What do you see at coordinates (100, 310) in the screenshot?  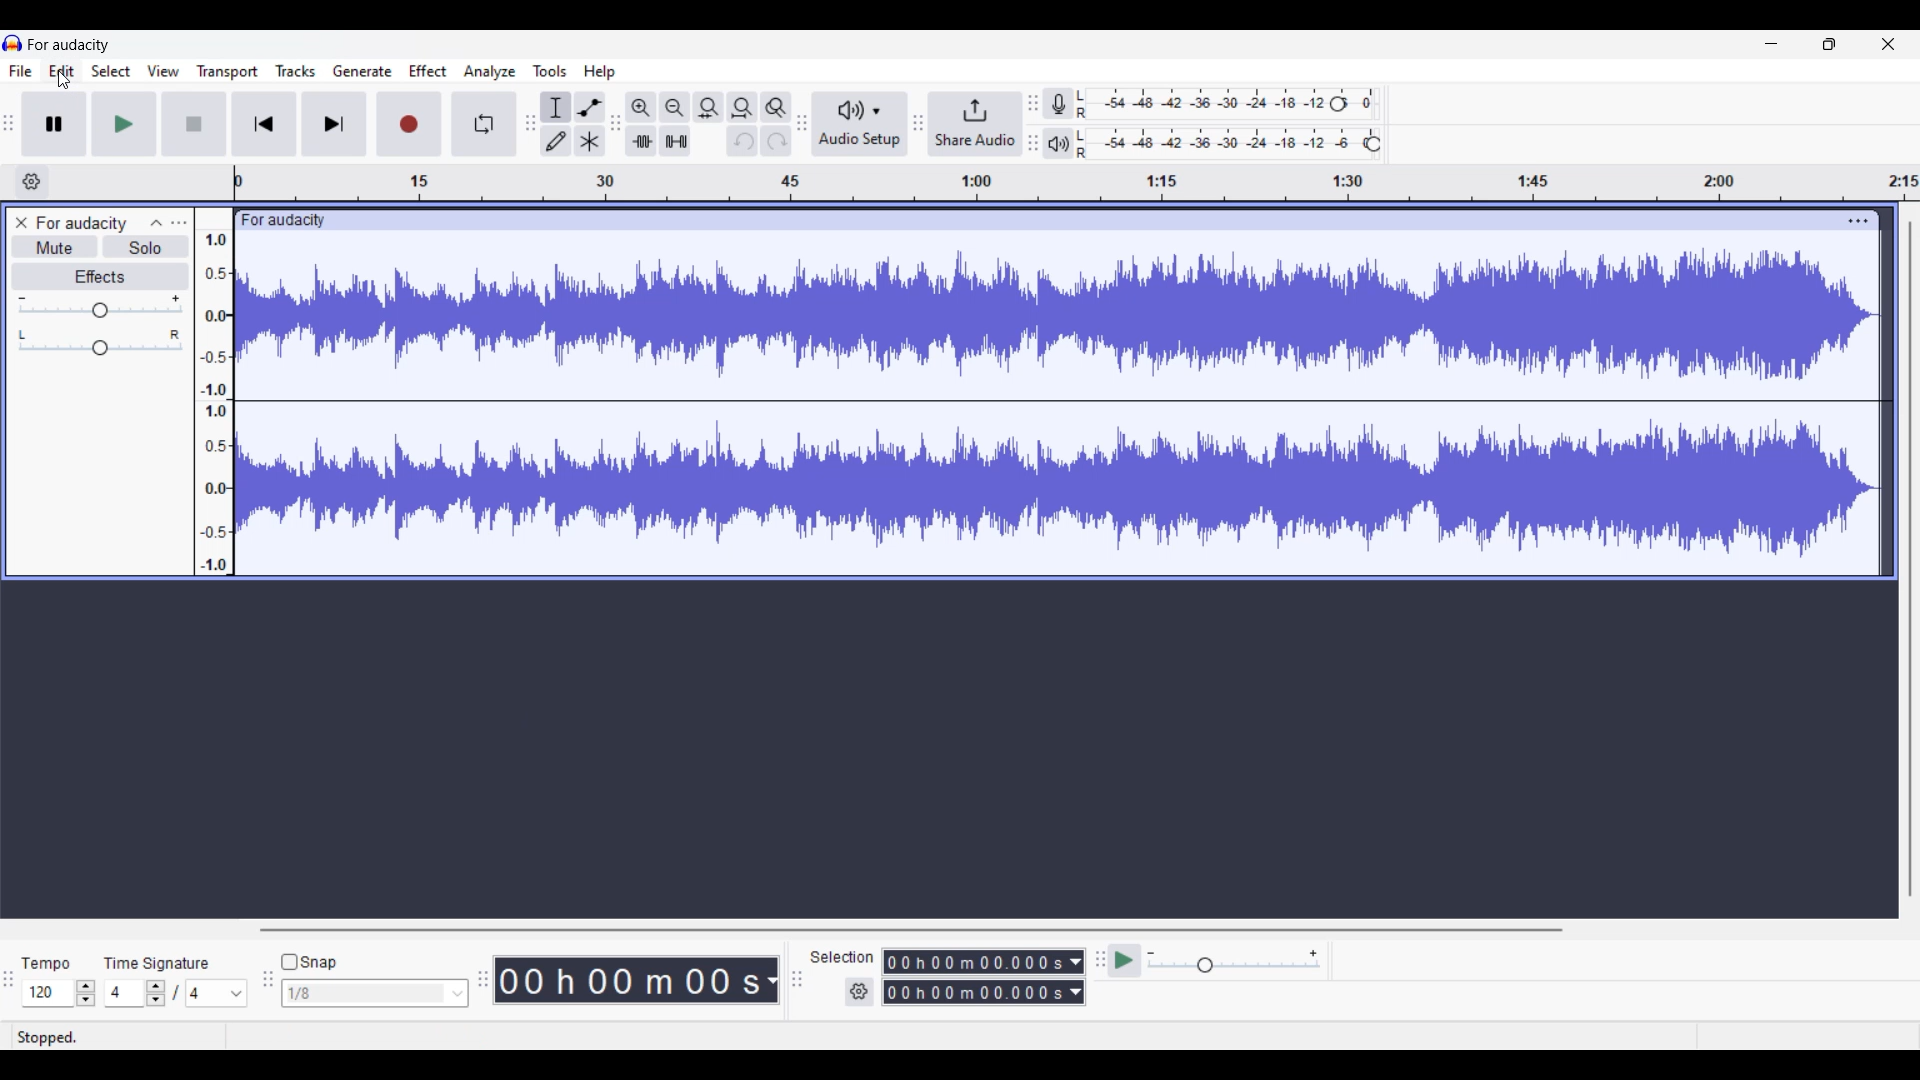 I see `Header to change volume` at bounding box center [100, 310].